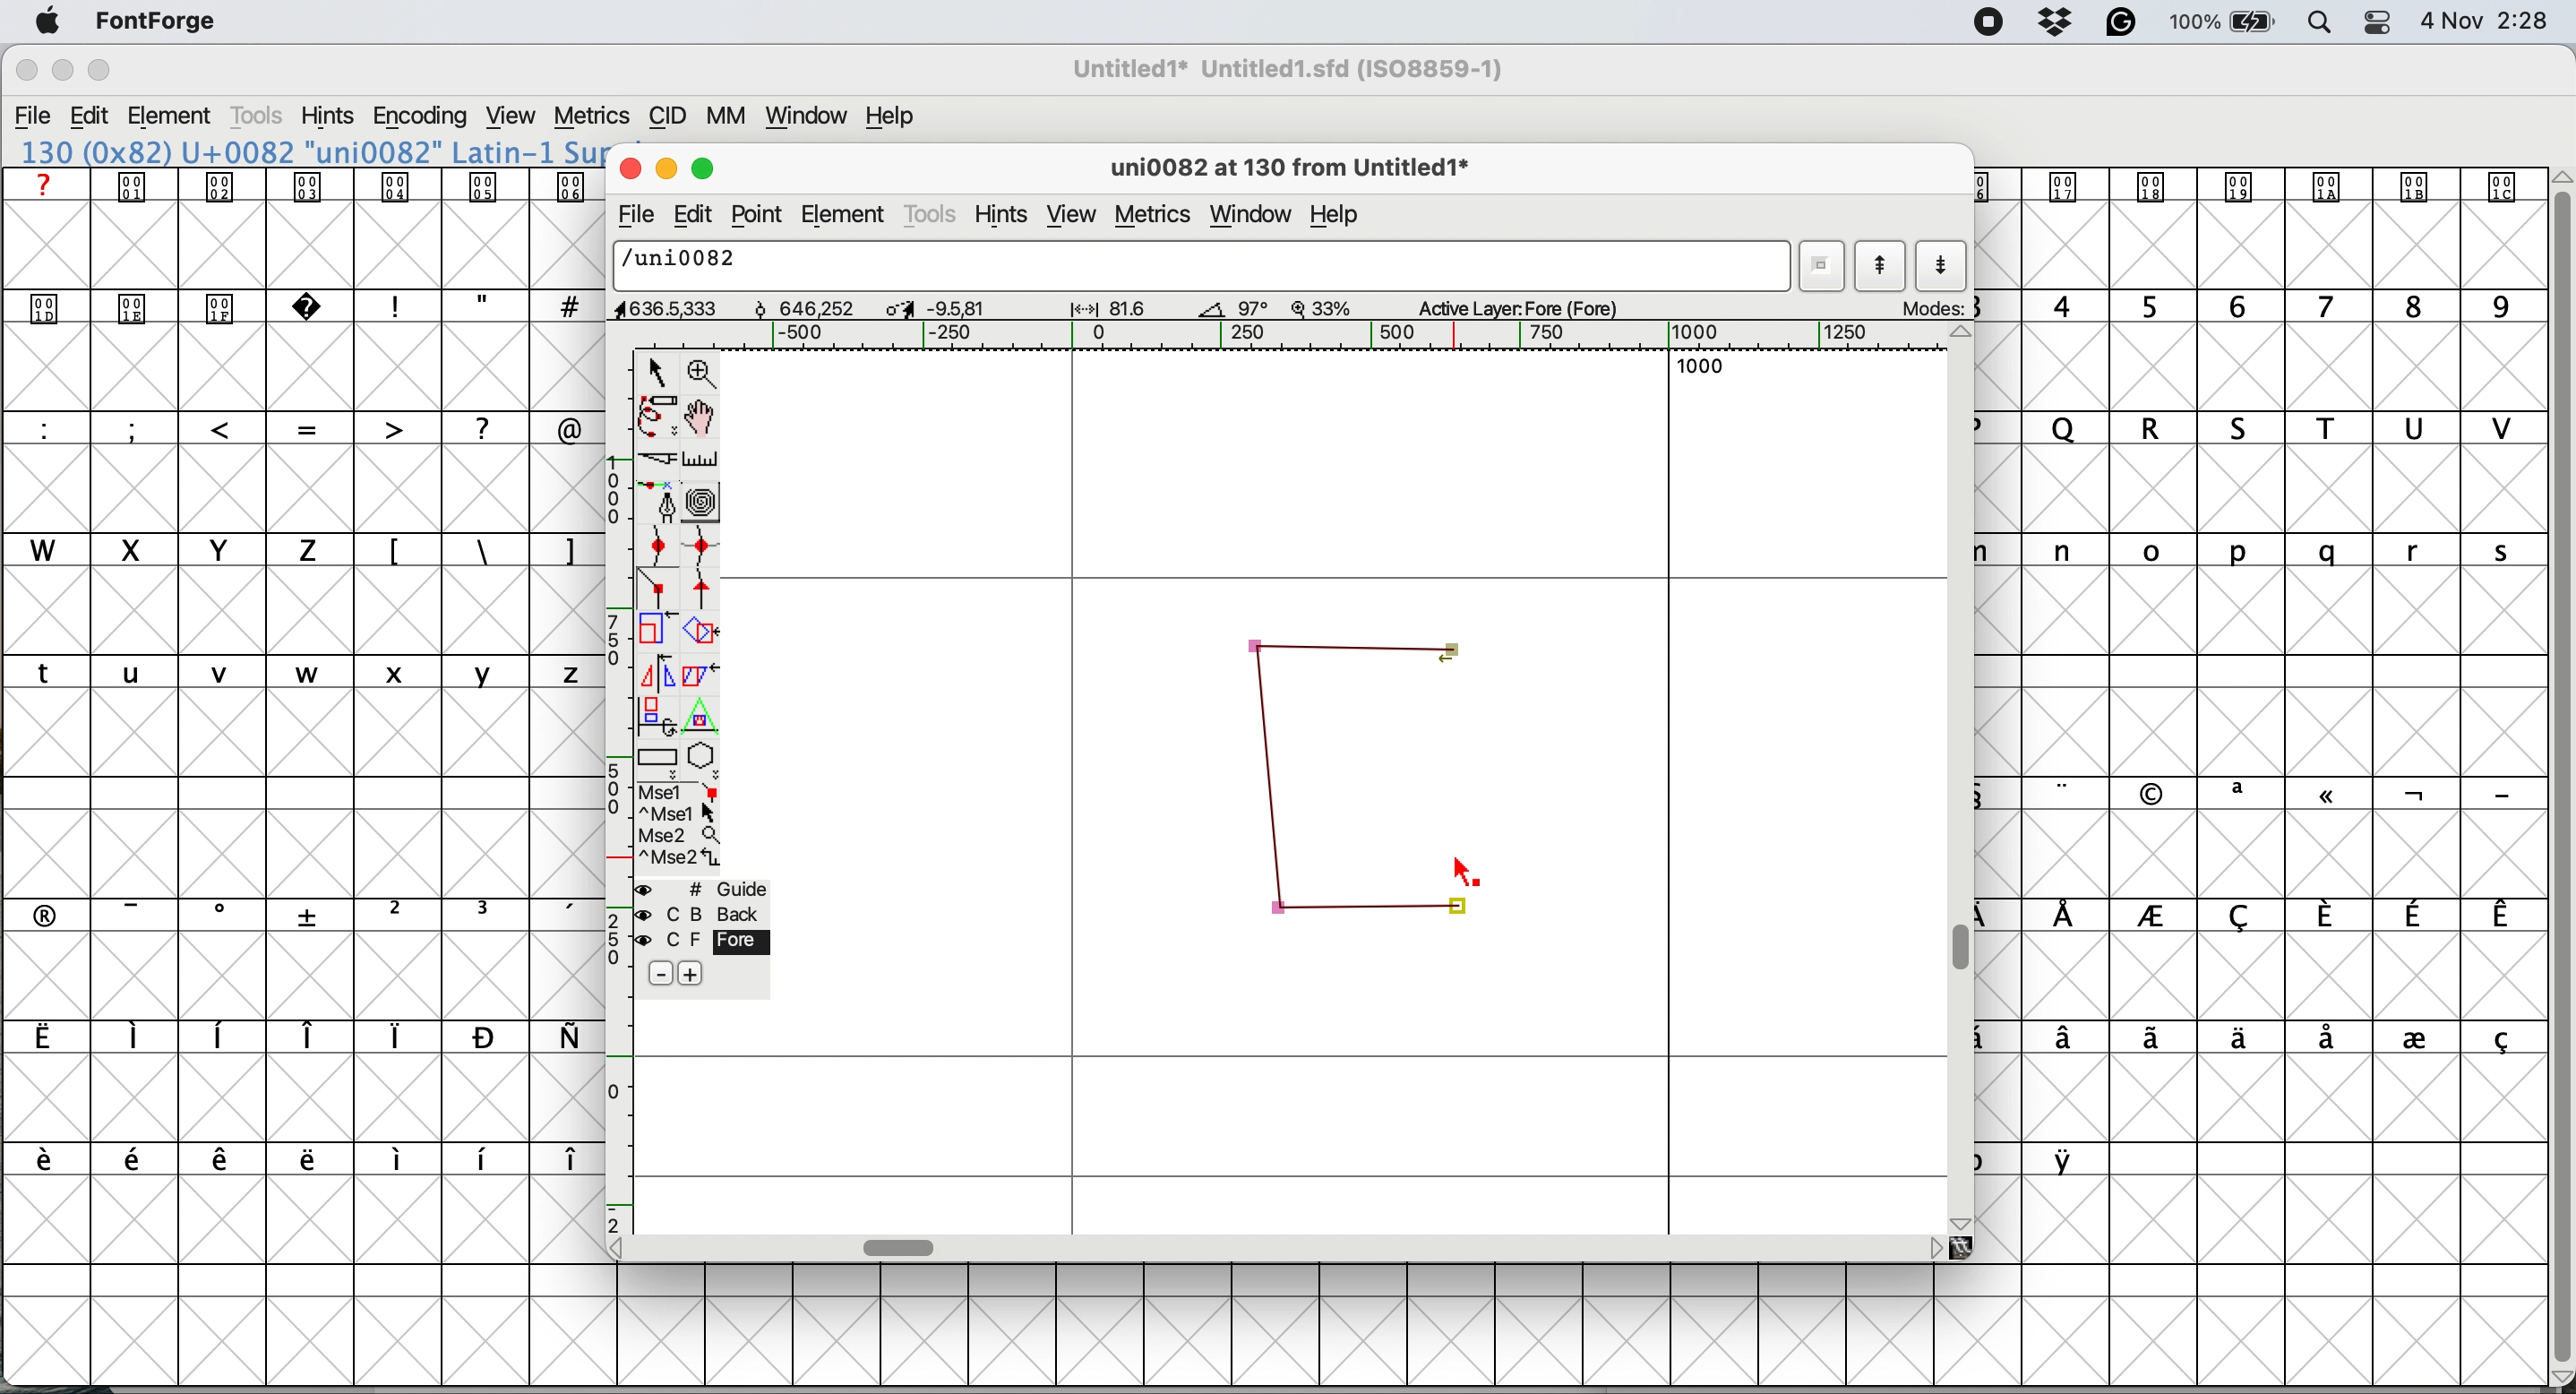 Image resolution: width=2576 pixels, height=1394 pixels. Describe the element at coordinates (660, 417) in the screenshot. I see `freehand draw` at that location.